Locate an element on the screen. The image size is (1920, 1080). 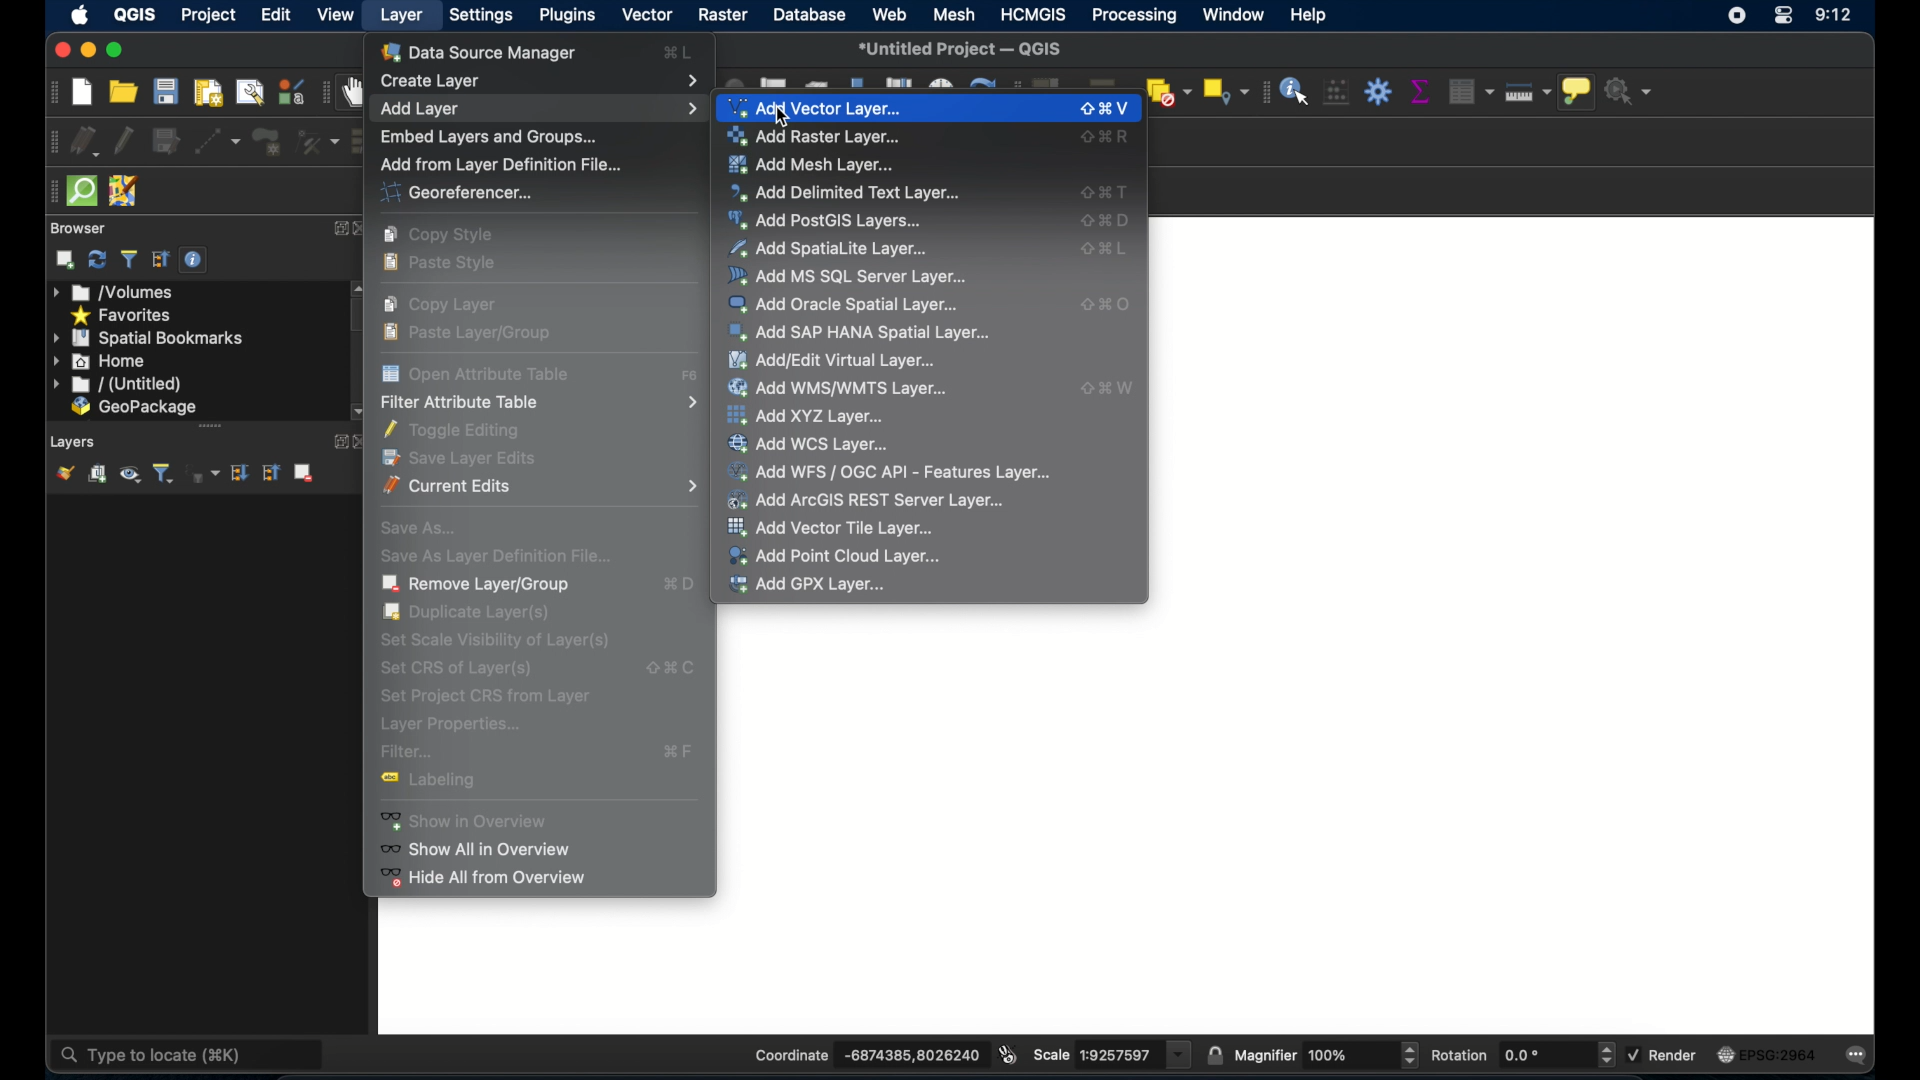
scale is located at coordinates (1111, 1054).